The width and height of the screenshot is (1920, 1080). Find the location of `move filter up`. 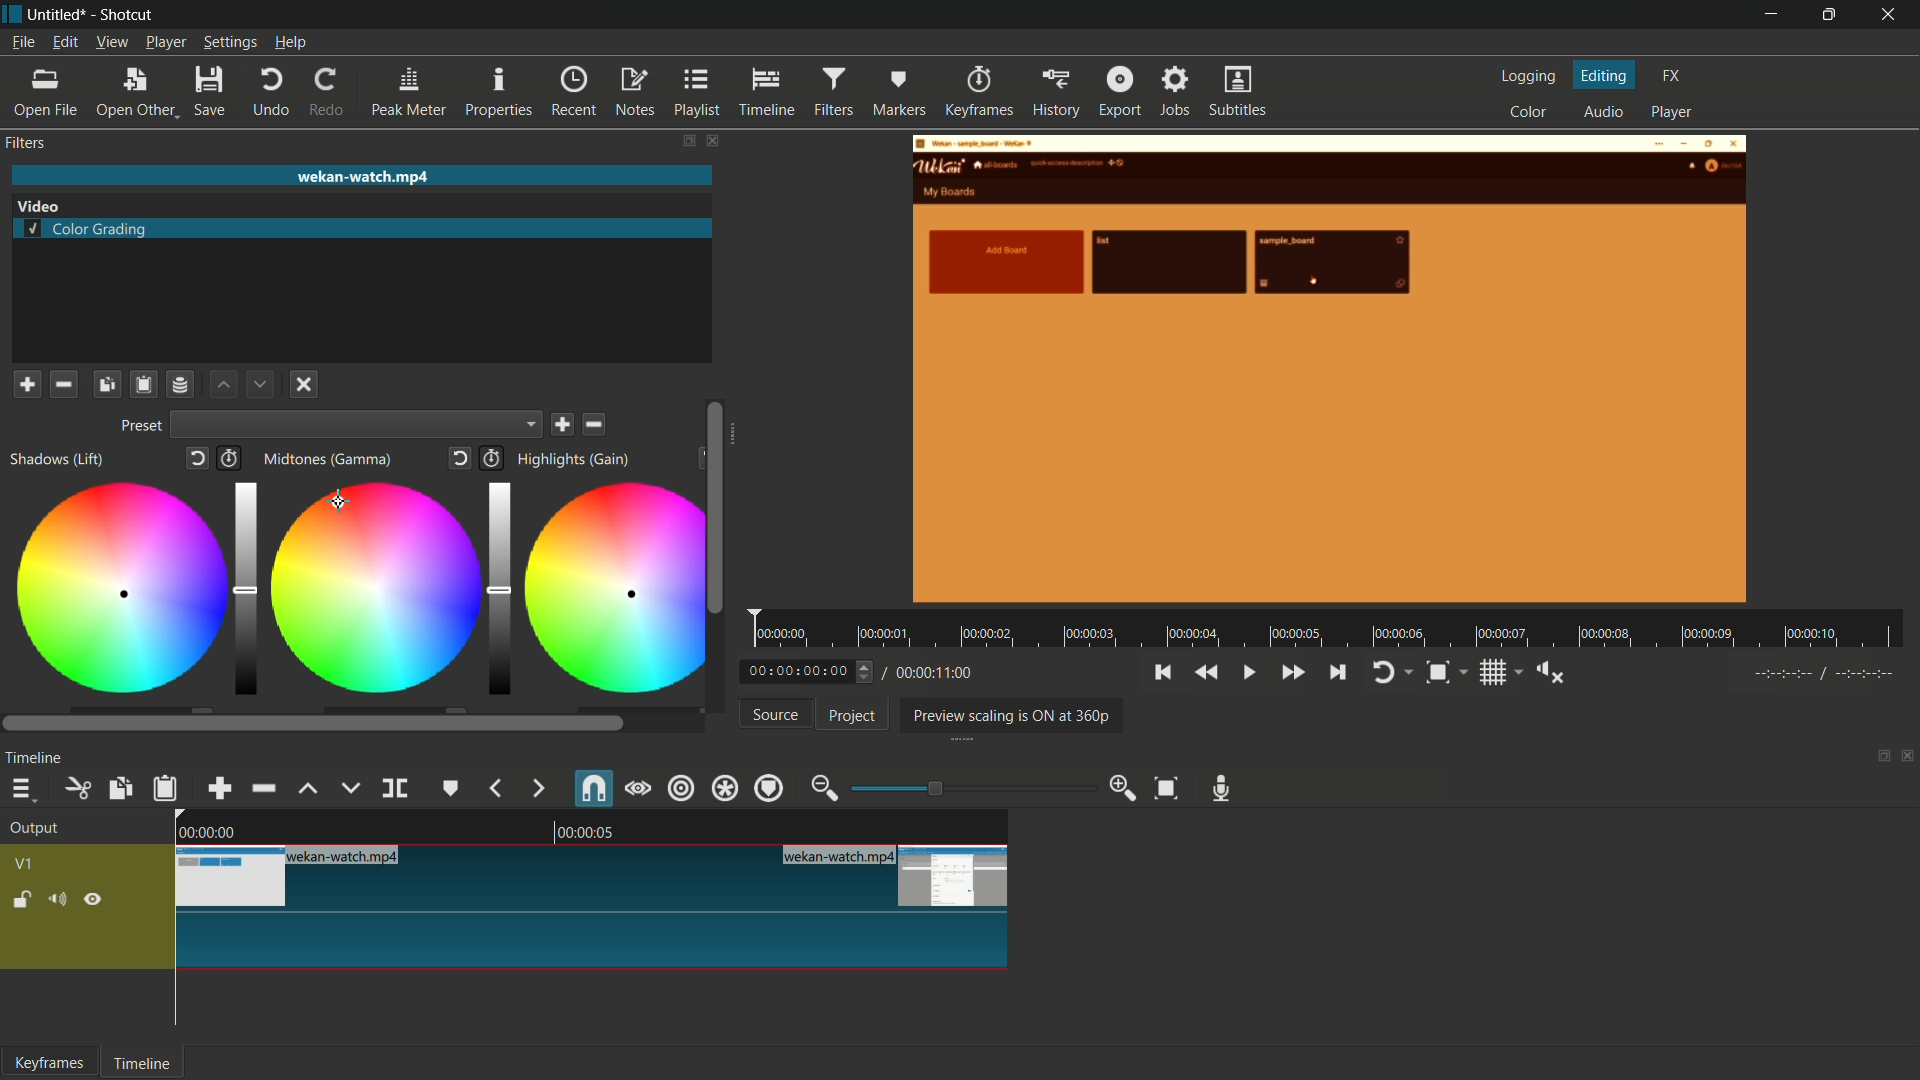

move filter up is located at coordinates (222, 385).